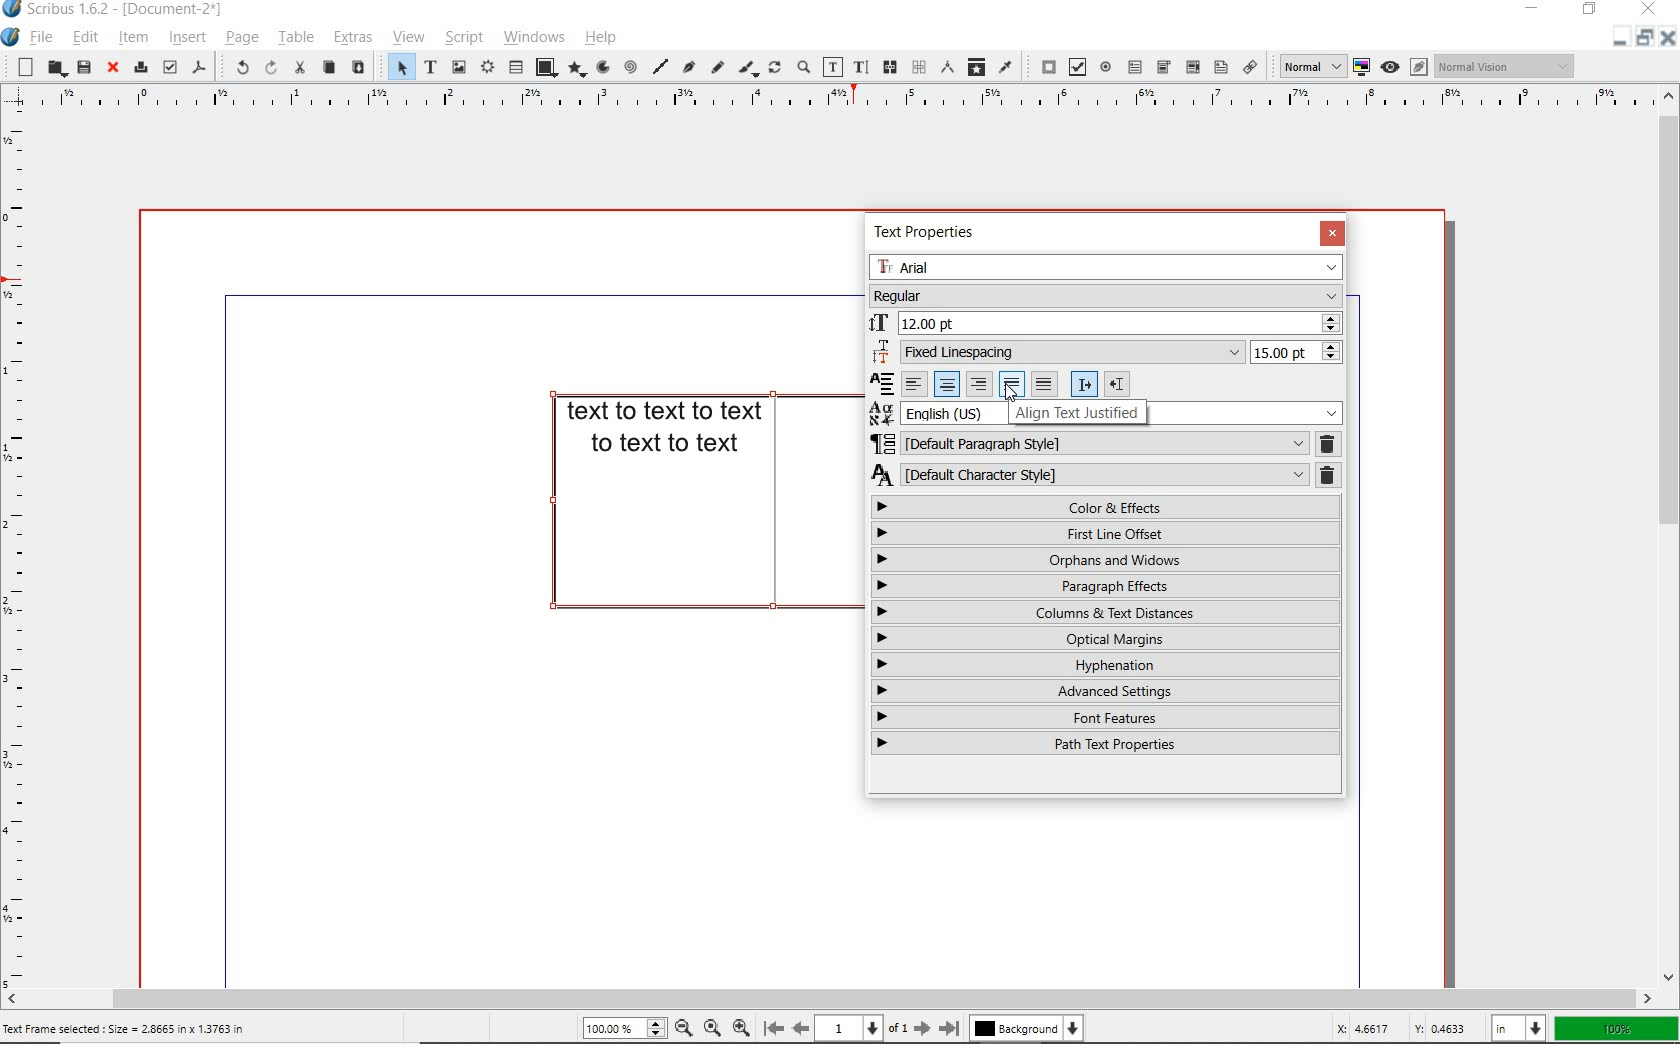 This screenshot has width=1680, height=1044. What do you see at coordinates (882, 382) in the screenshot?
I see ` Reconcile` at bounding box center [882, 382].